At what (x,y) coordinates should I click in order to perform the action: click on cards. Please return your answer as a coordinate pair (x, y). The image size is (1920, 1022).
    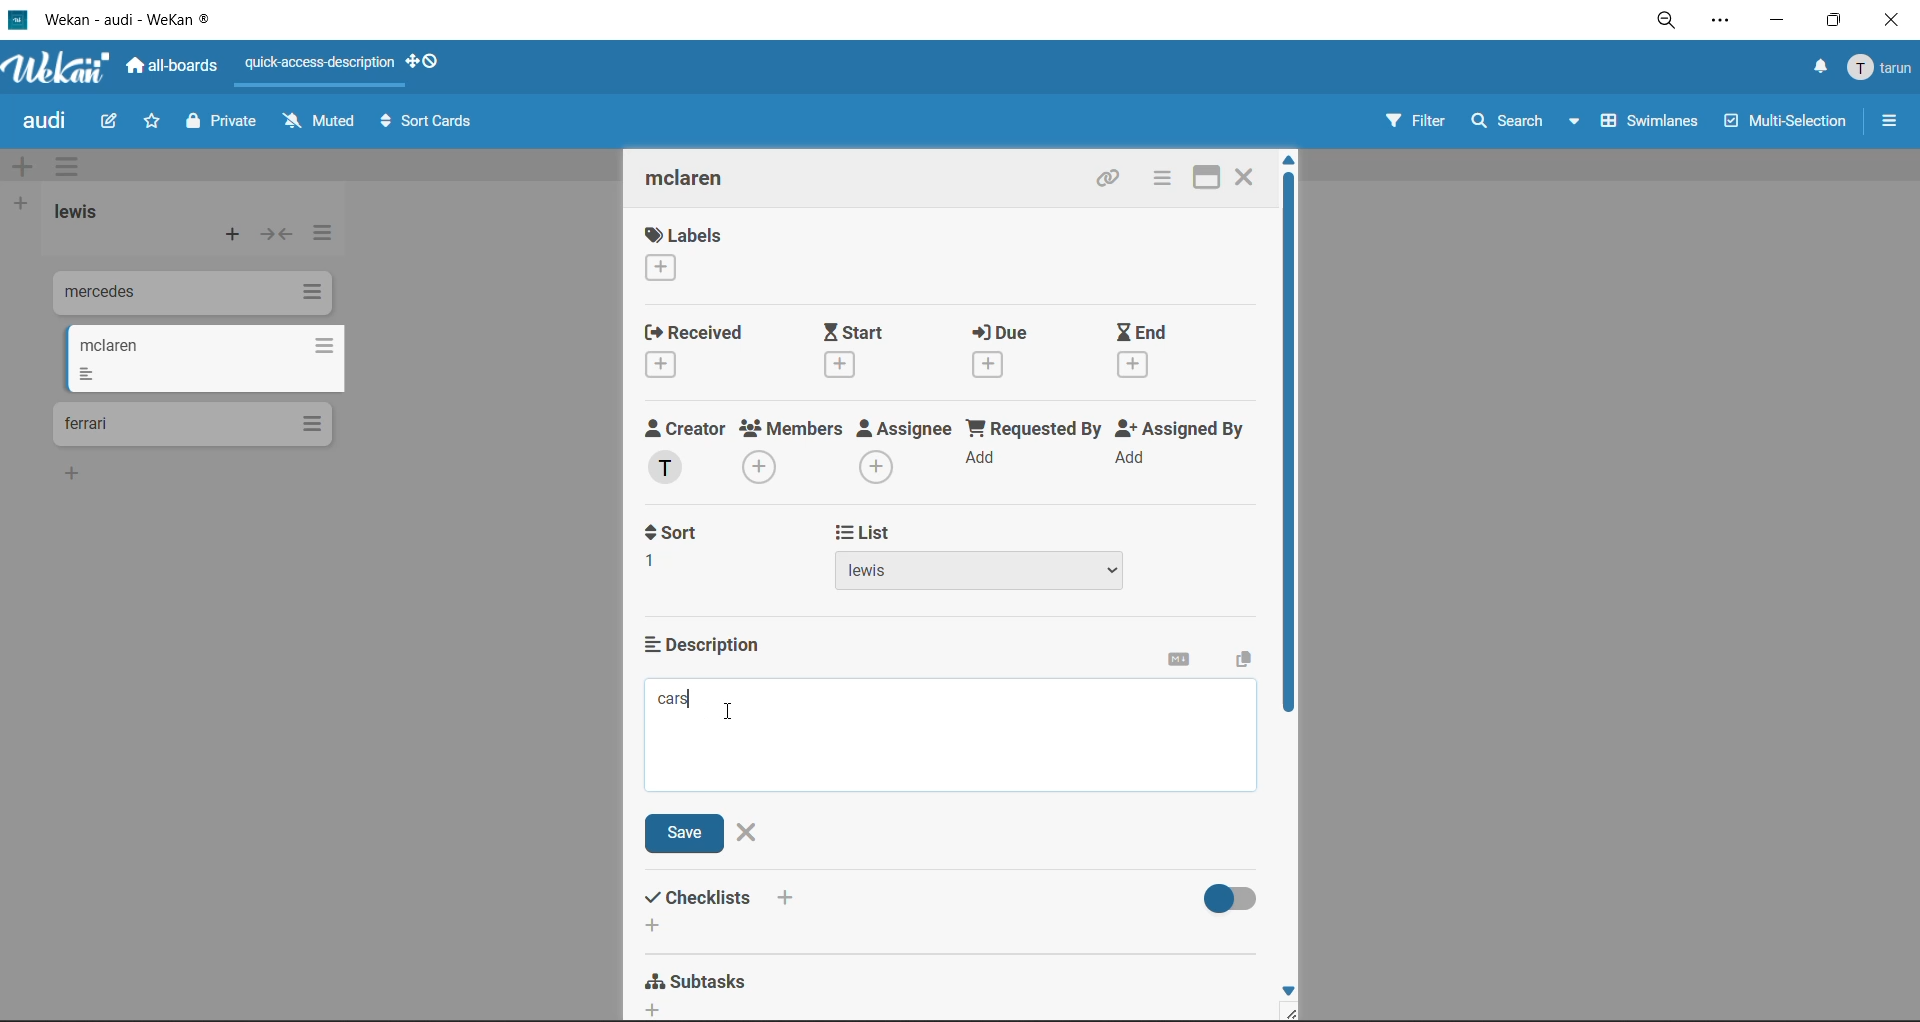
    Looking at the image, I should click on (189, 296).